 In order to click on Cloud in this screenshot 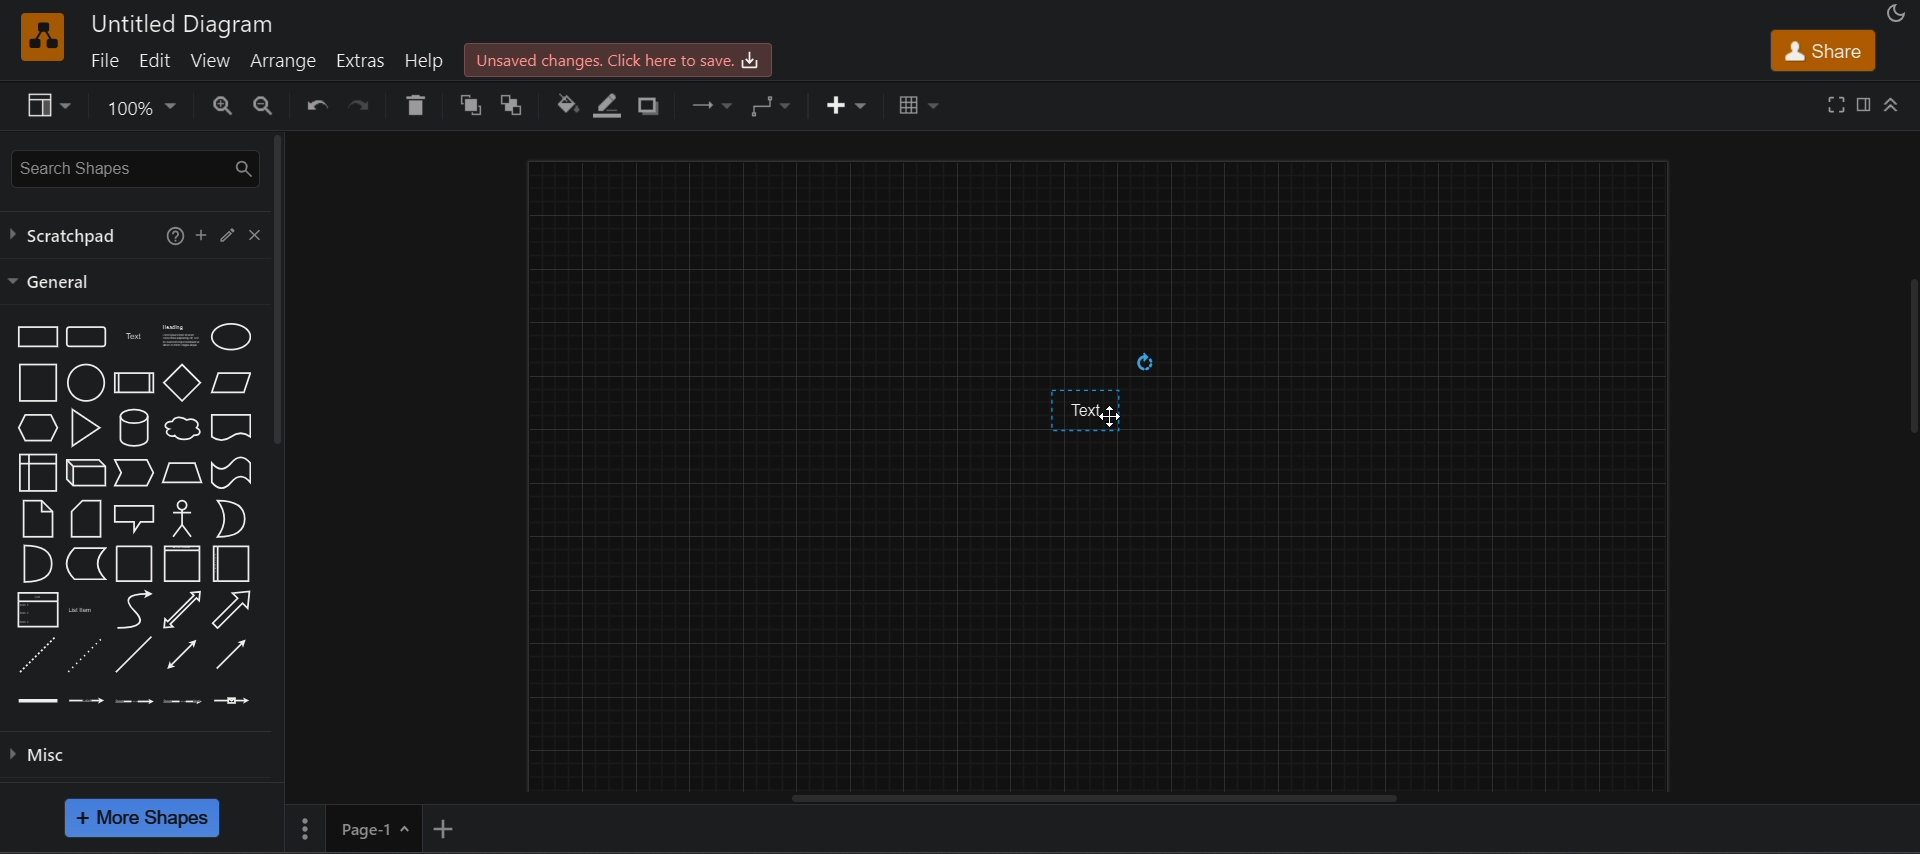, I will do `click(183, 428)`.